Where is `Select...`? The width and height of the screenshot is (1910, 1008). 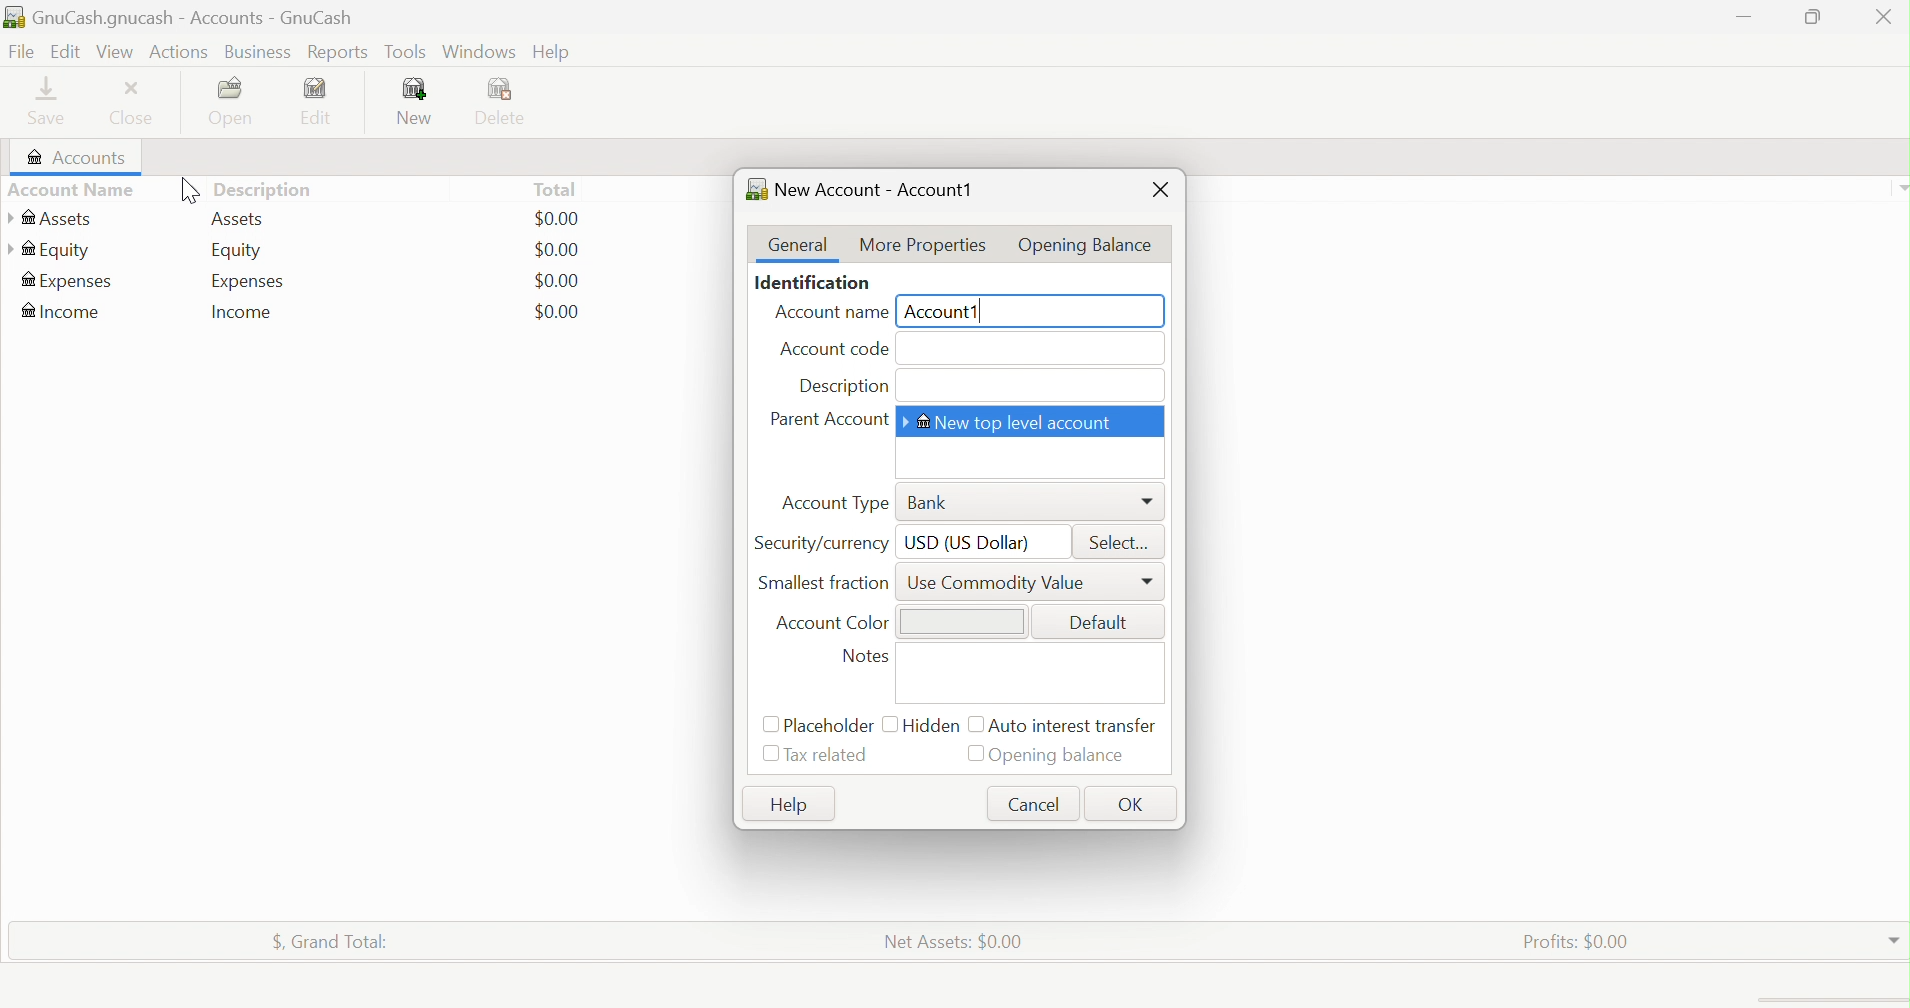 Select... is located at coordinates (1124, 542).